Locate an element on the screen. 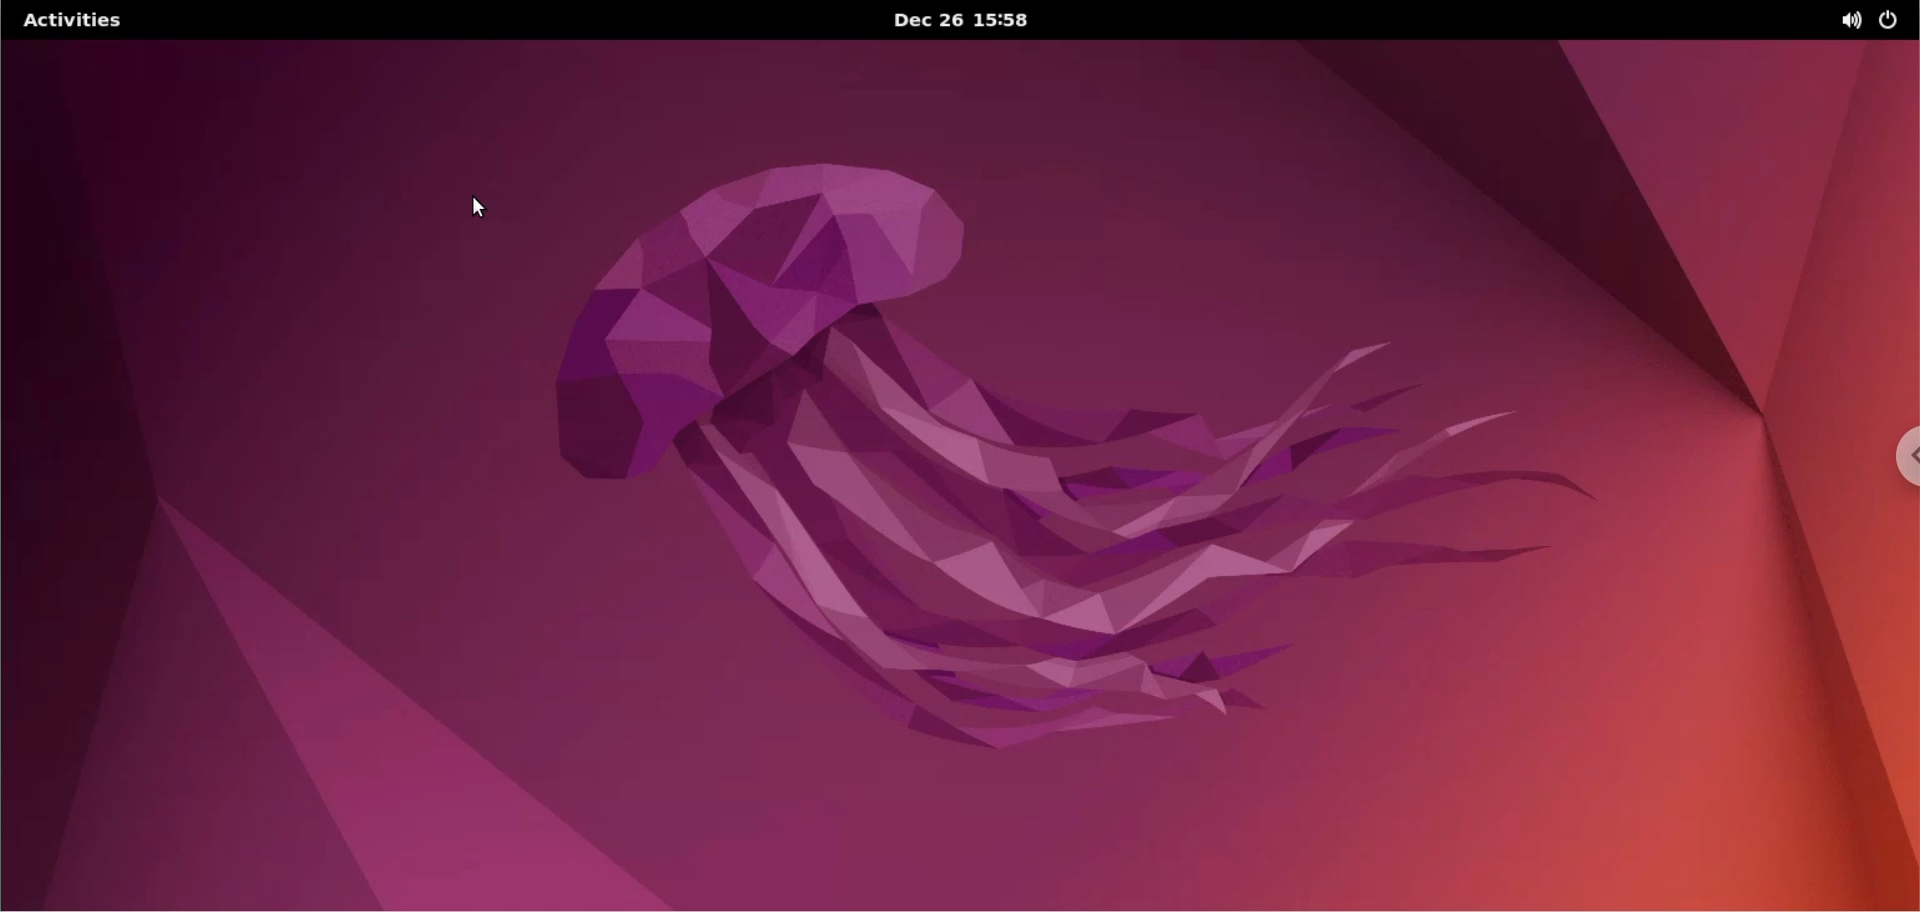 Image resolution: width=1920 pixels, height=912 pixels. chrome options is located at coordinates (1896, 461).